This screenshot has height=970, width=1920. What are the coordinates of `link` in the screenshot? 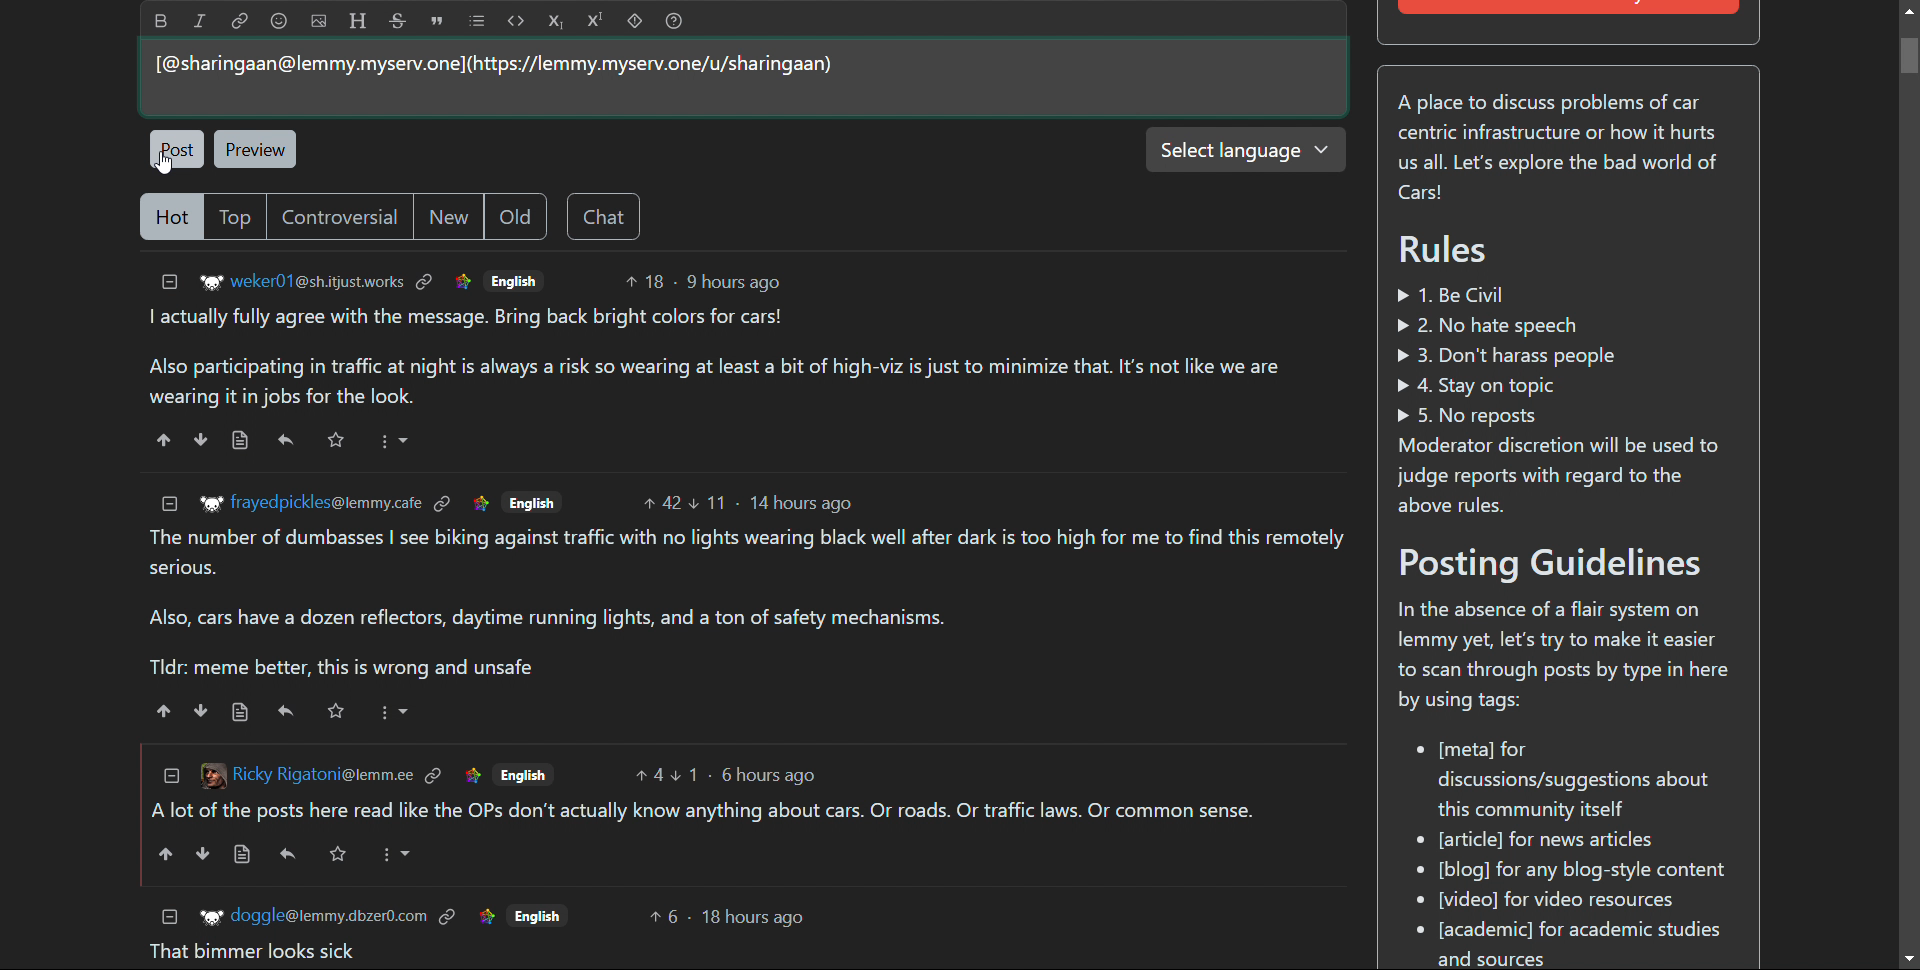 It's located at (444, 504).